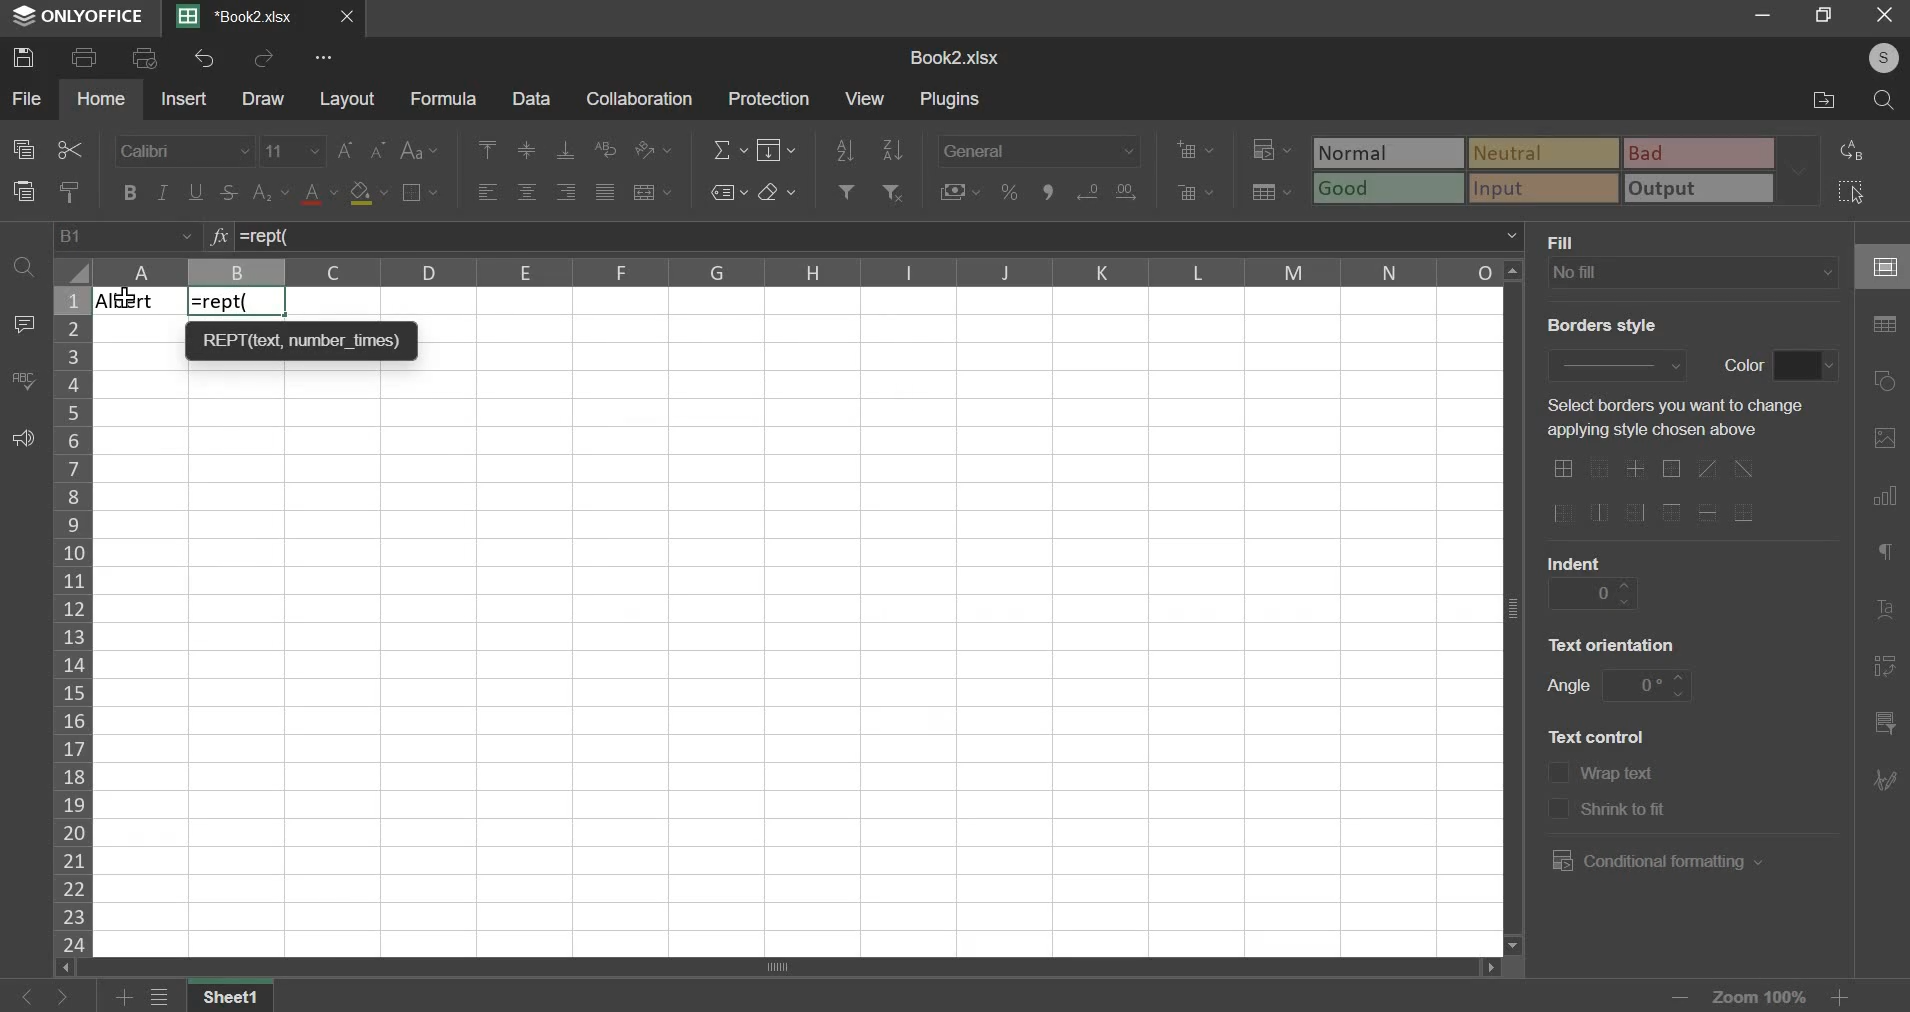  I want to click on view, so click(866, 99).